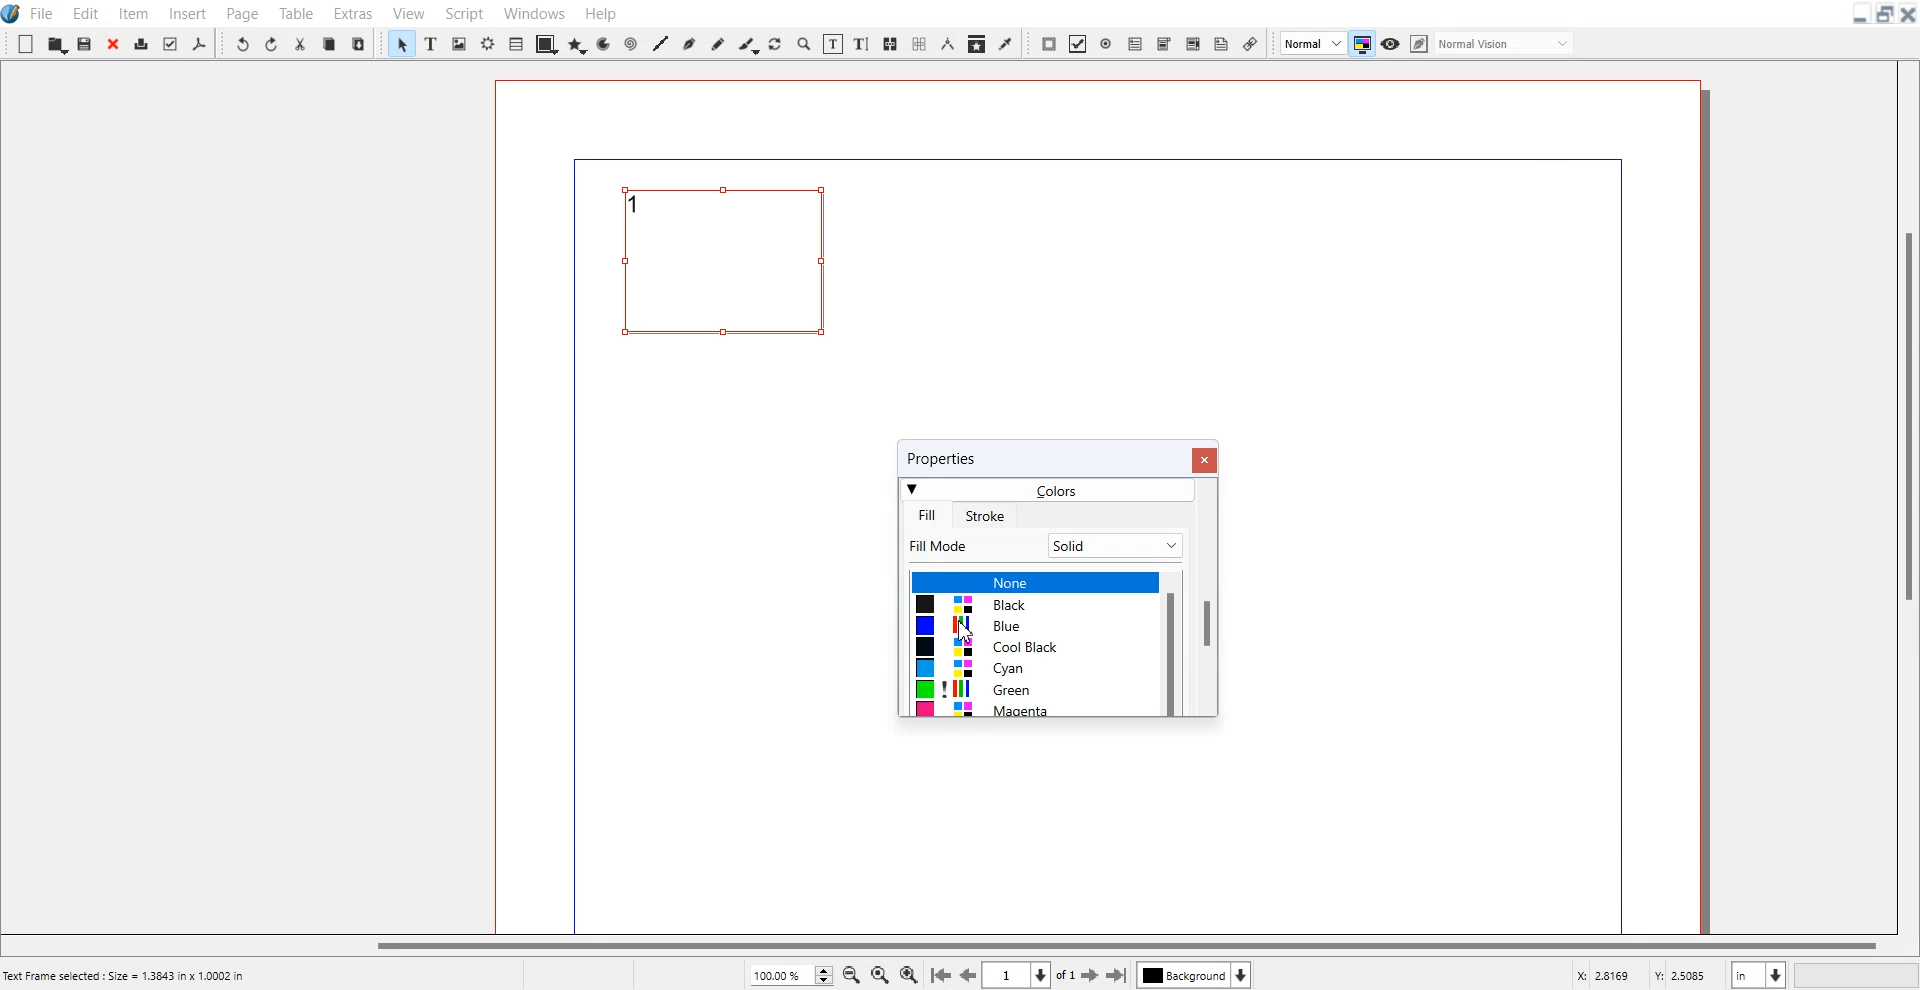 This screenshot has width=1920, height=990. I want to click on Vertical Scroll bar, so click(1172, 645).